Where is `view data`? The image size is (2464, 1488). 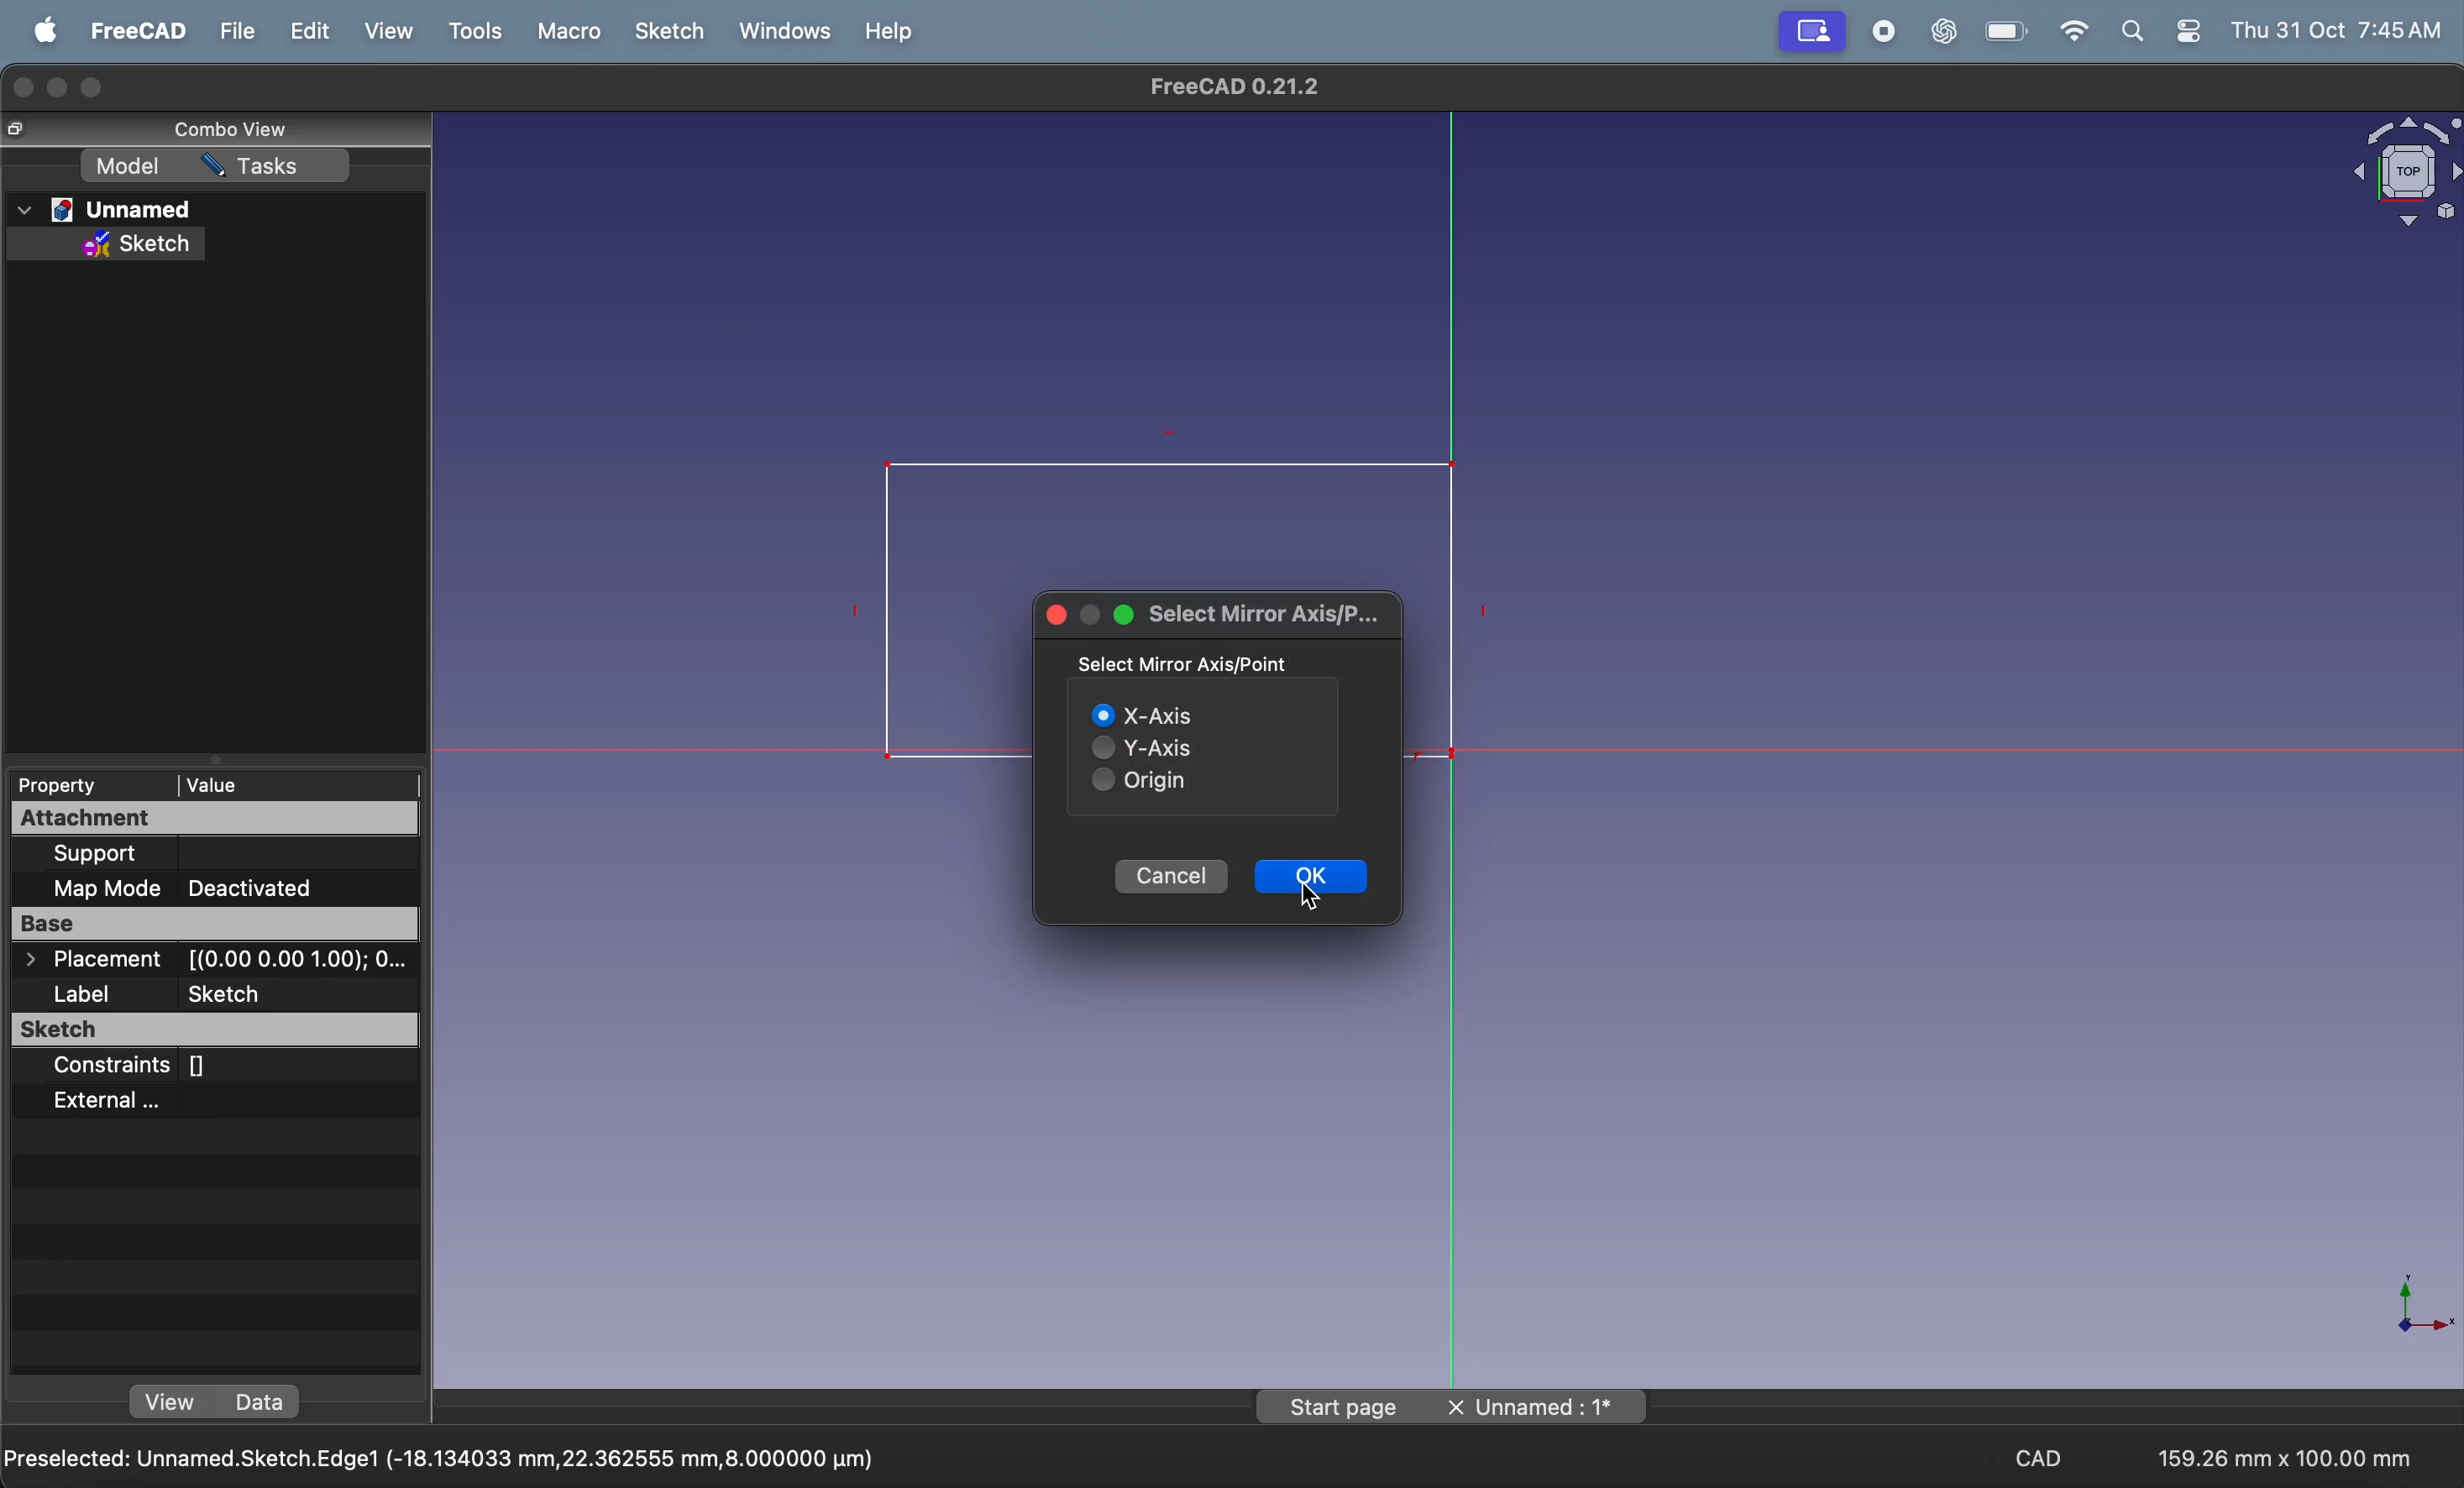
view data is located at coordinates (205, 1397).